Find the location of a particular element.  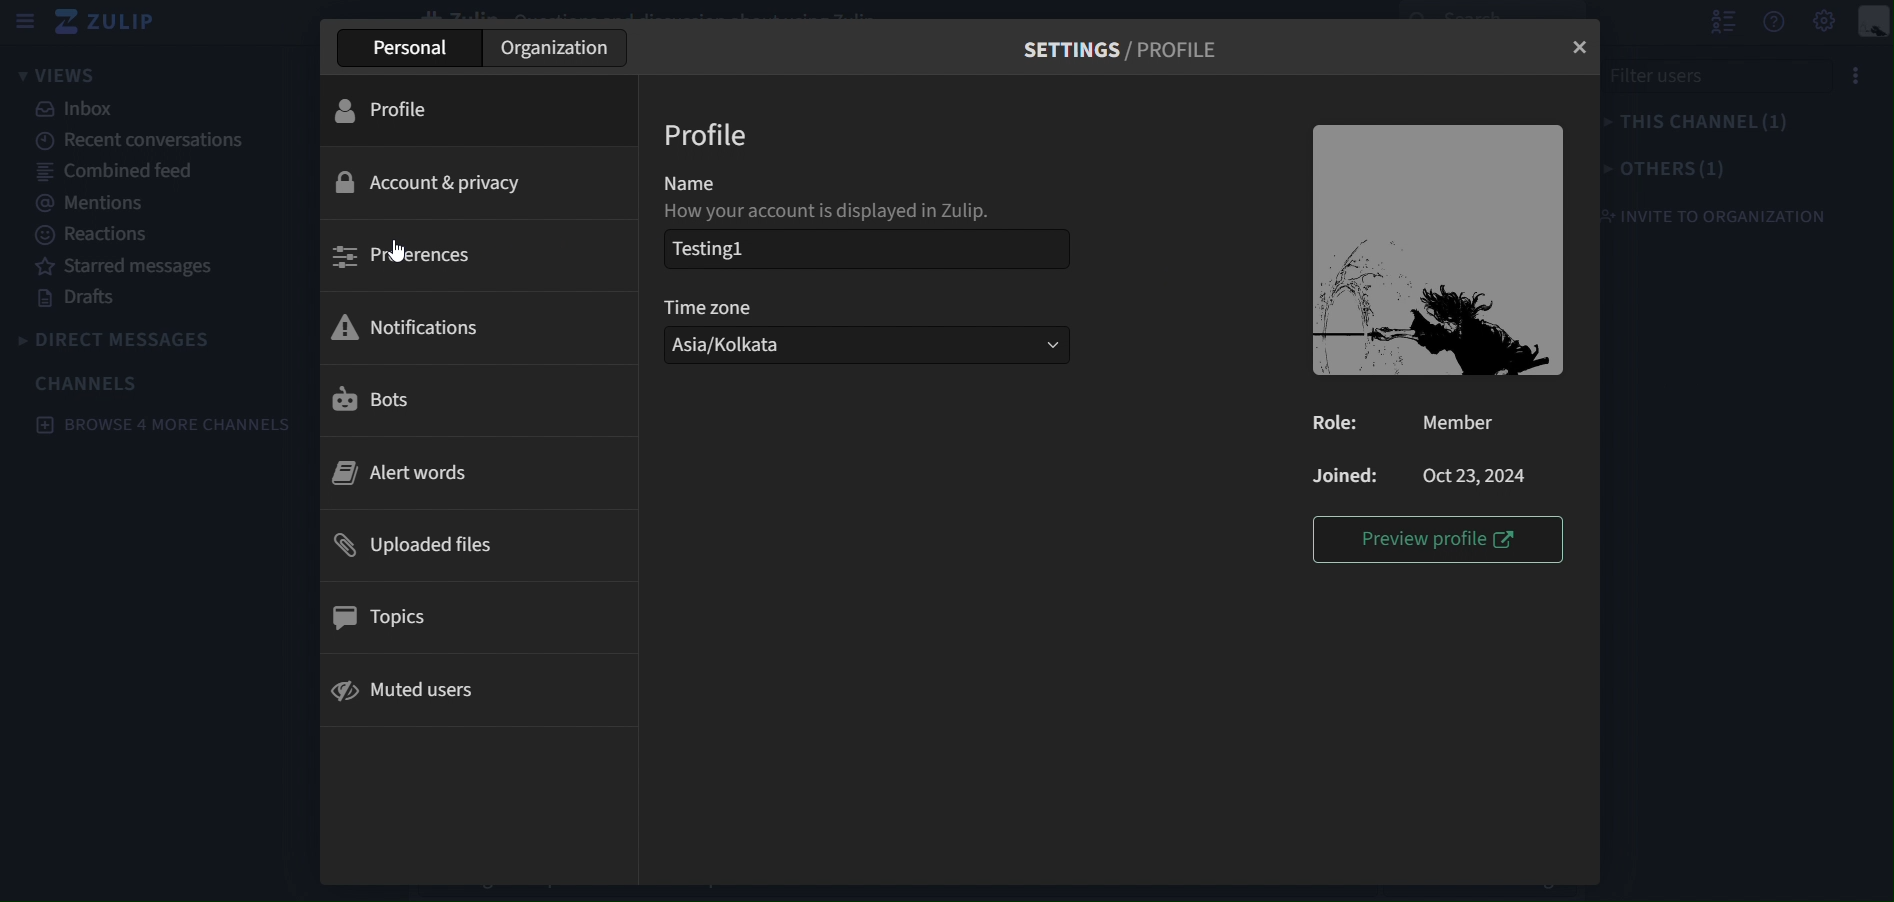

account &privacy is located at coordinates (482, 178).